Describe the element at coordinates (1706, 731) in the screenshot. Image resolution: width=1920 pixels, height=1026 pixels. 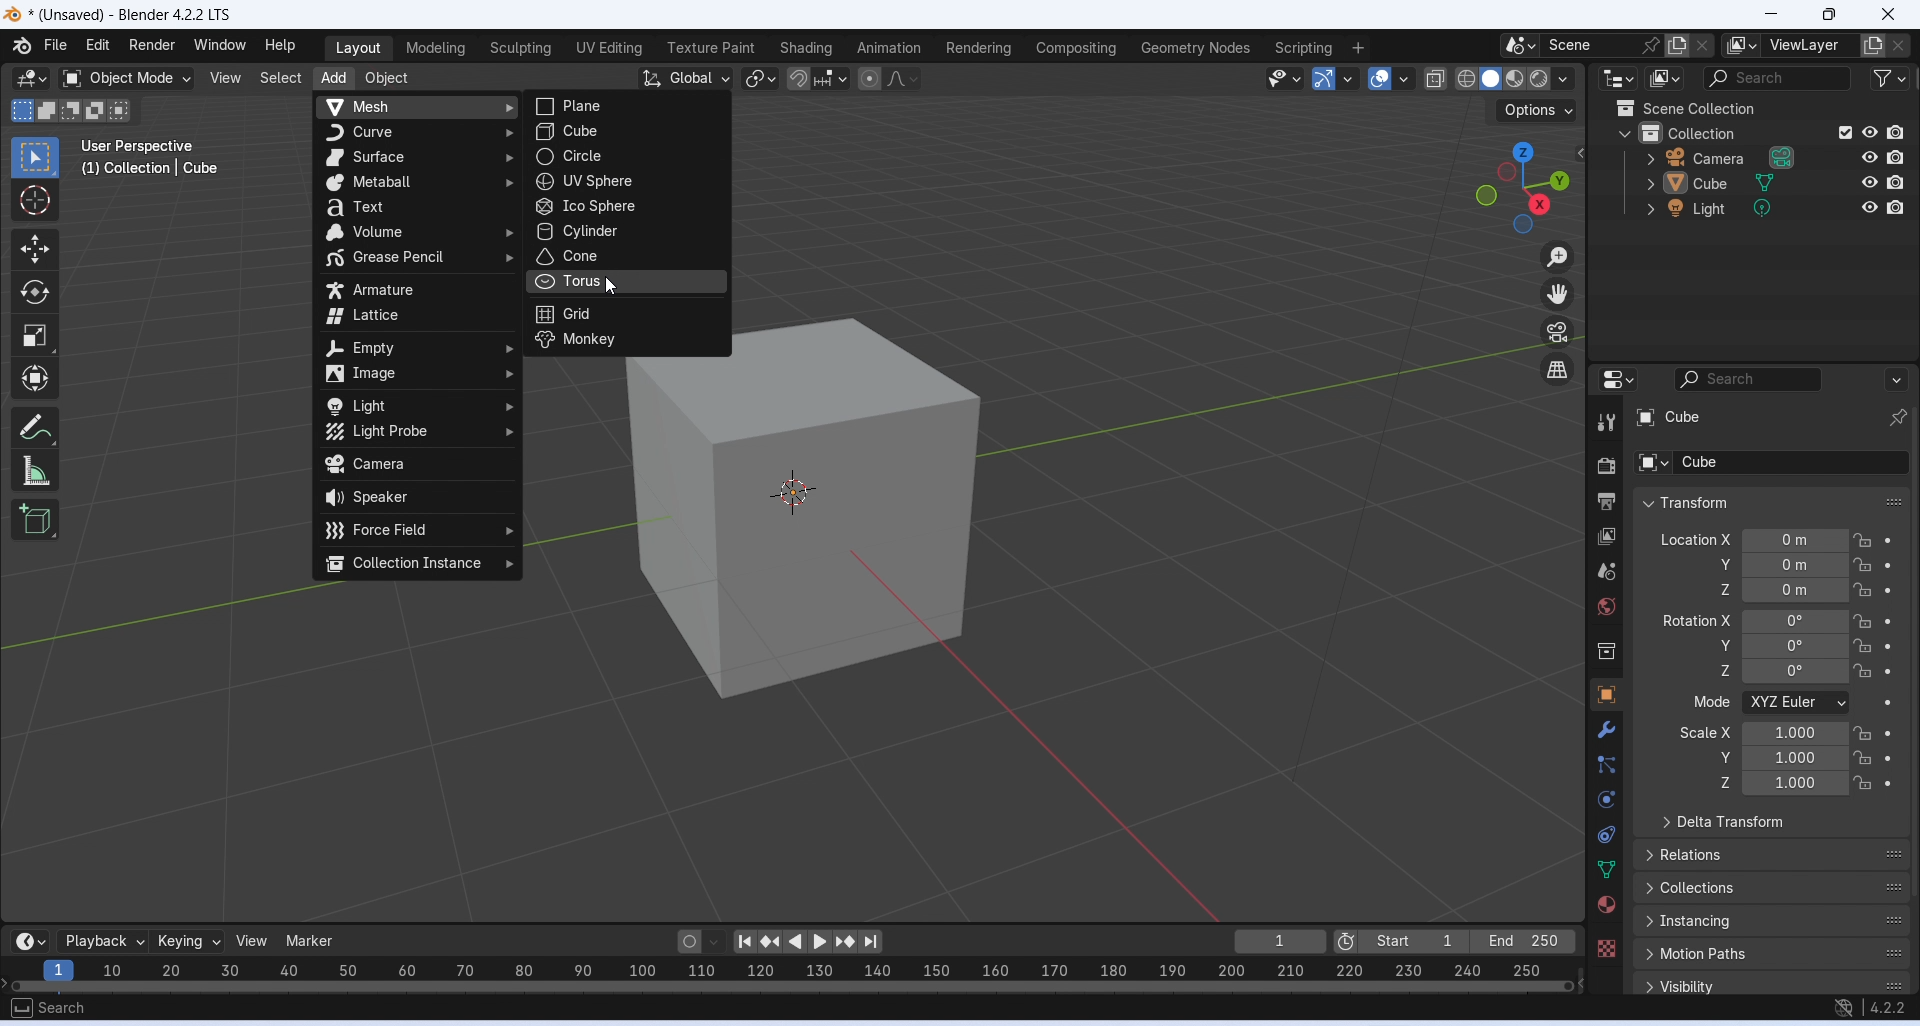
I see `Scale  X` at that location.